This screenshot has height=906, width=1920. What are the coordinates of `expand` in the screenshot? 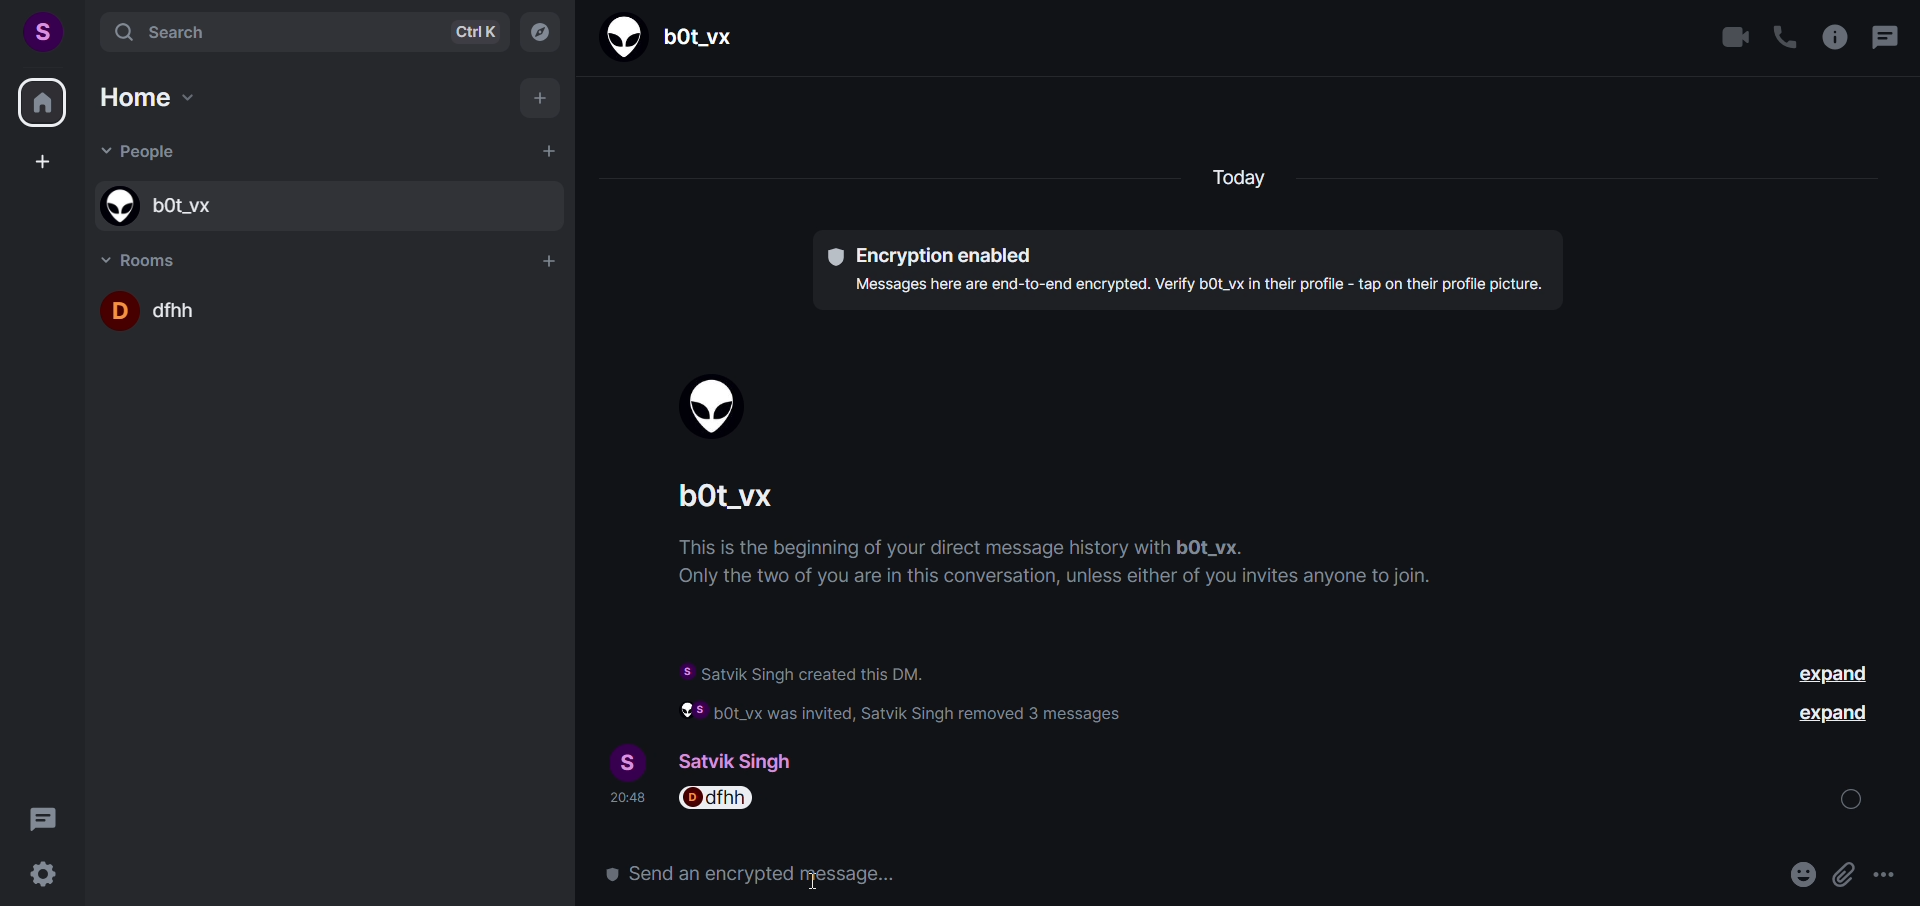 It's located at (1836, 676).